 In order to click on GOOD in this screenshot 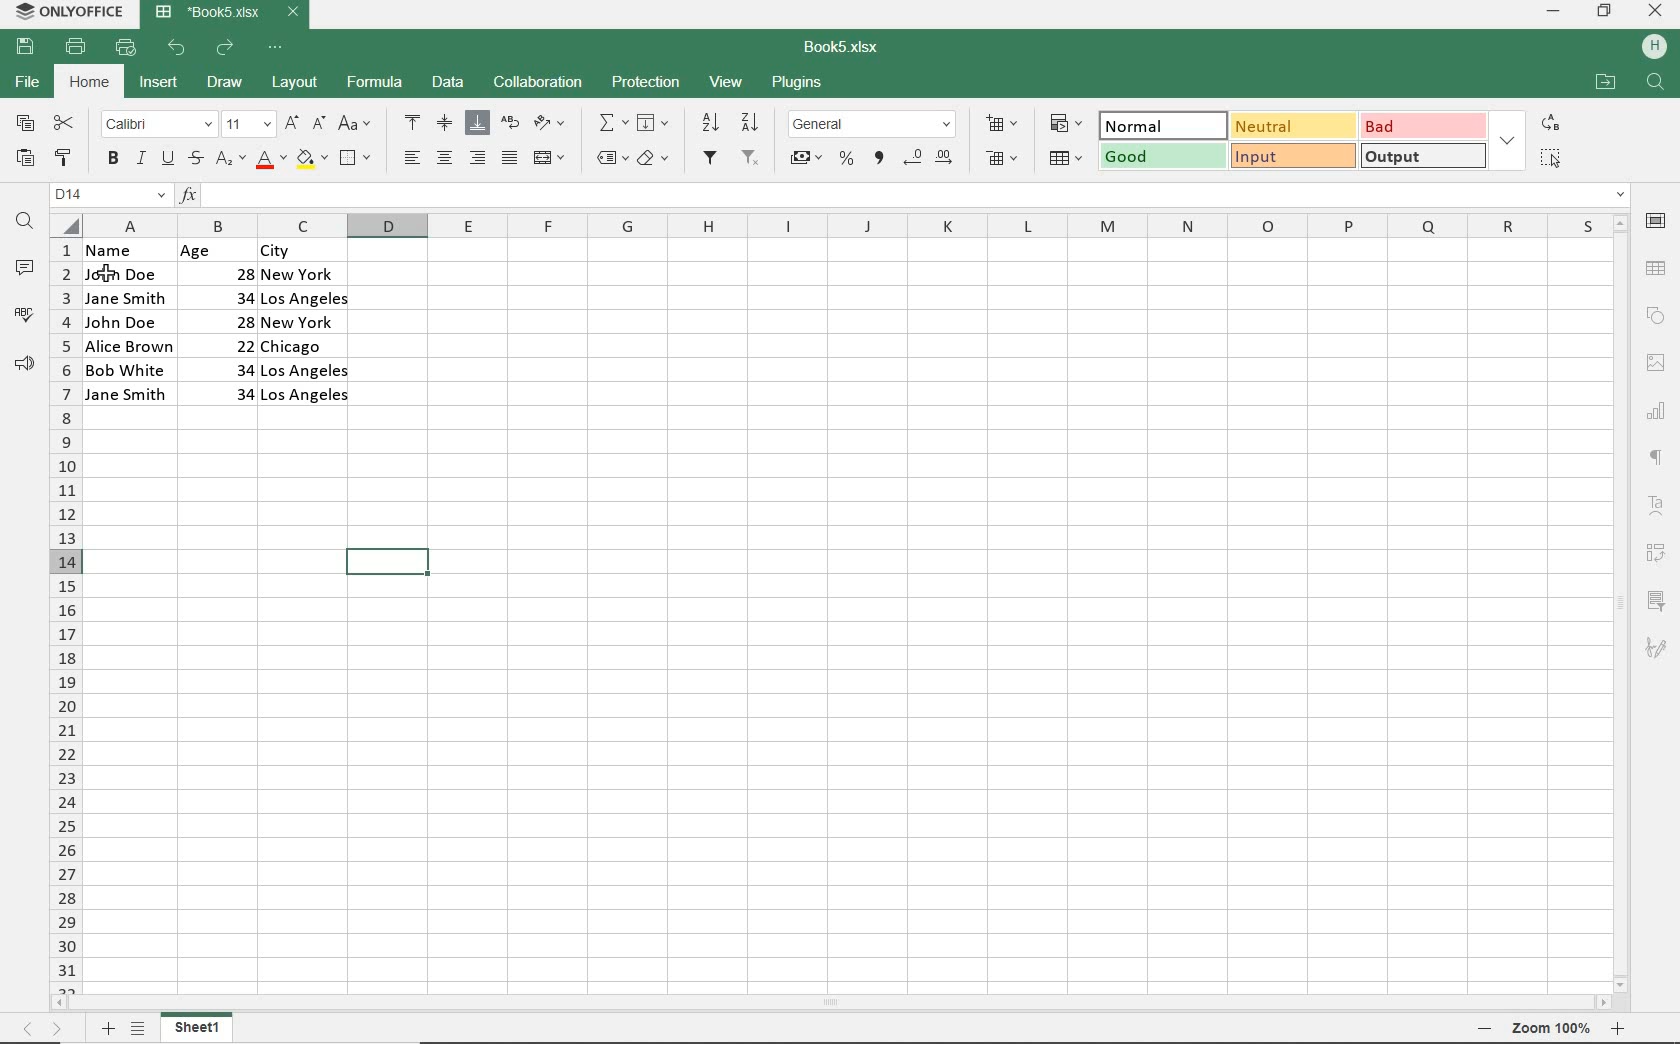, I will do `click(1160, 158)`.